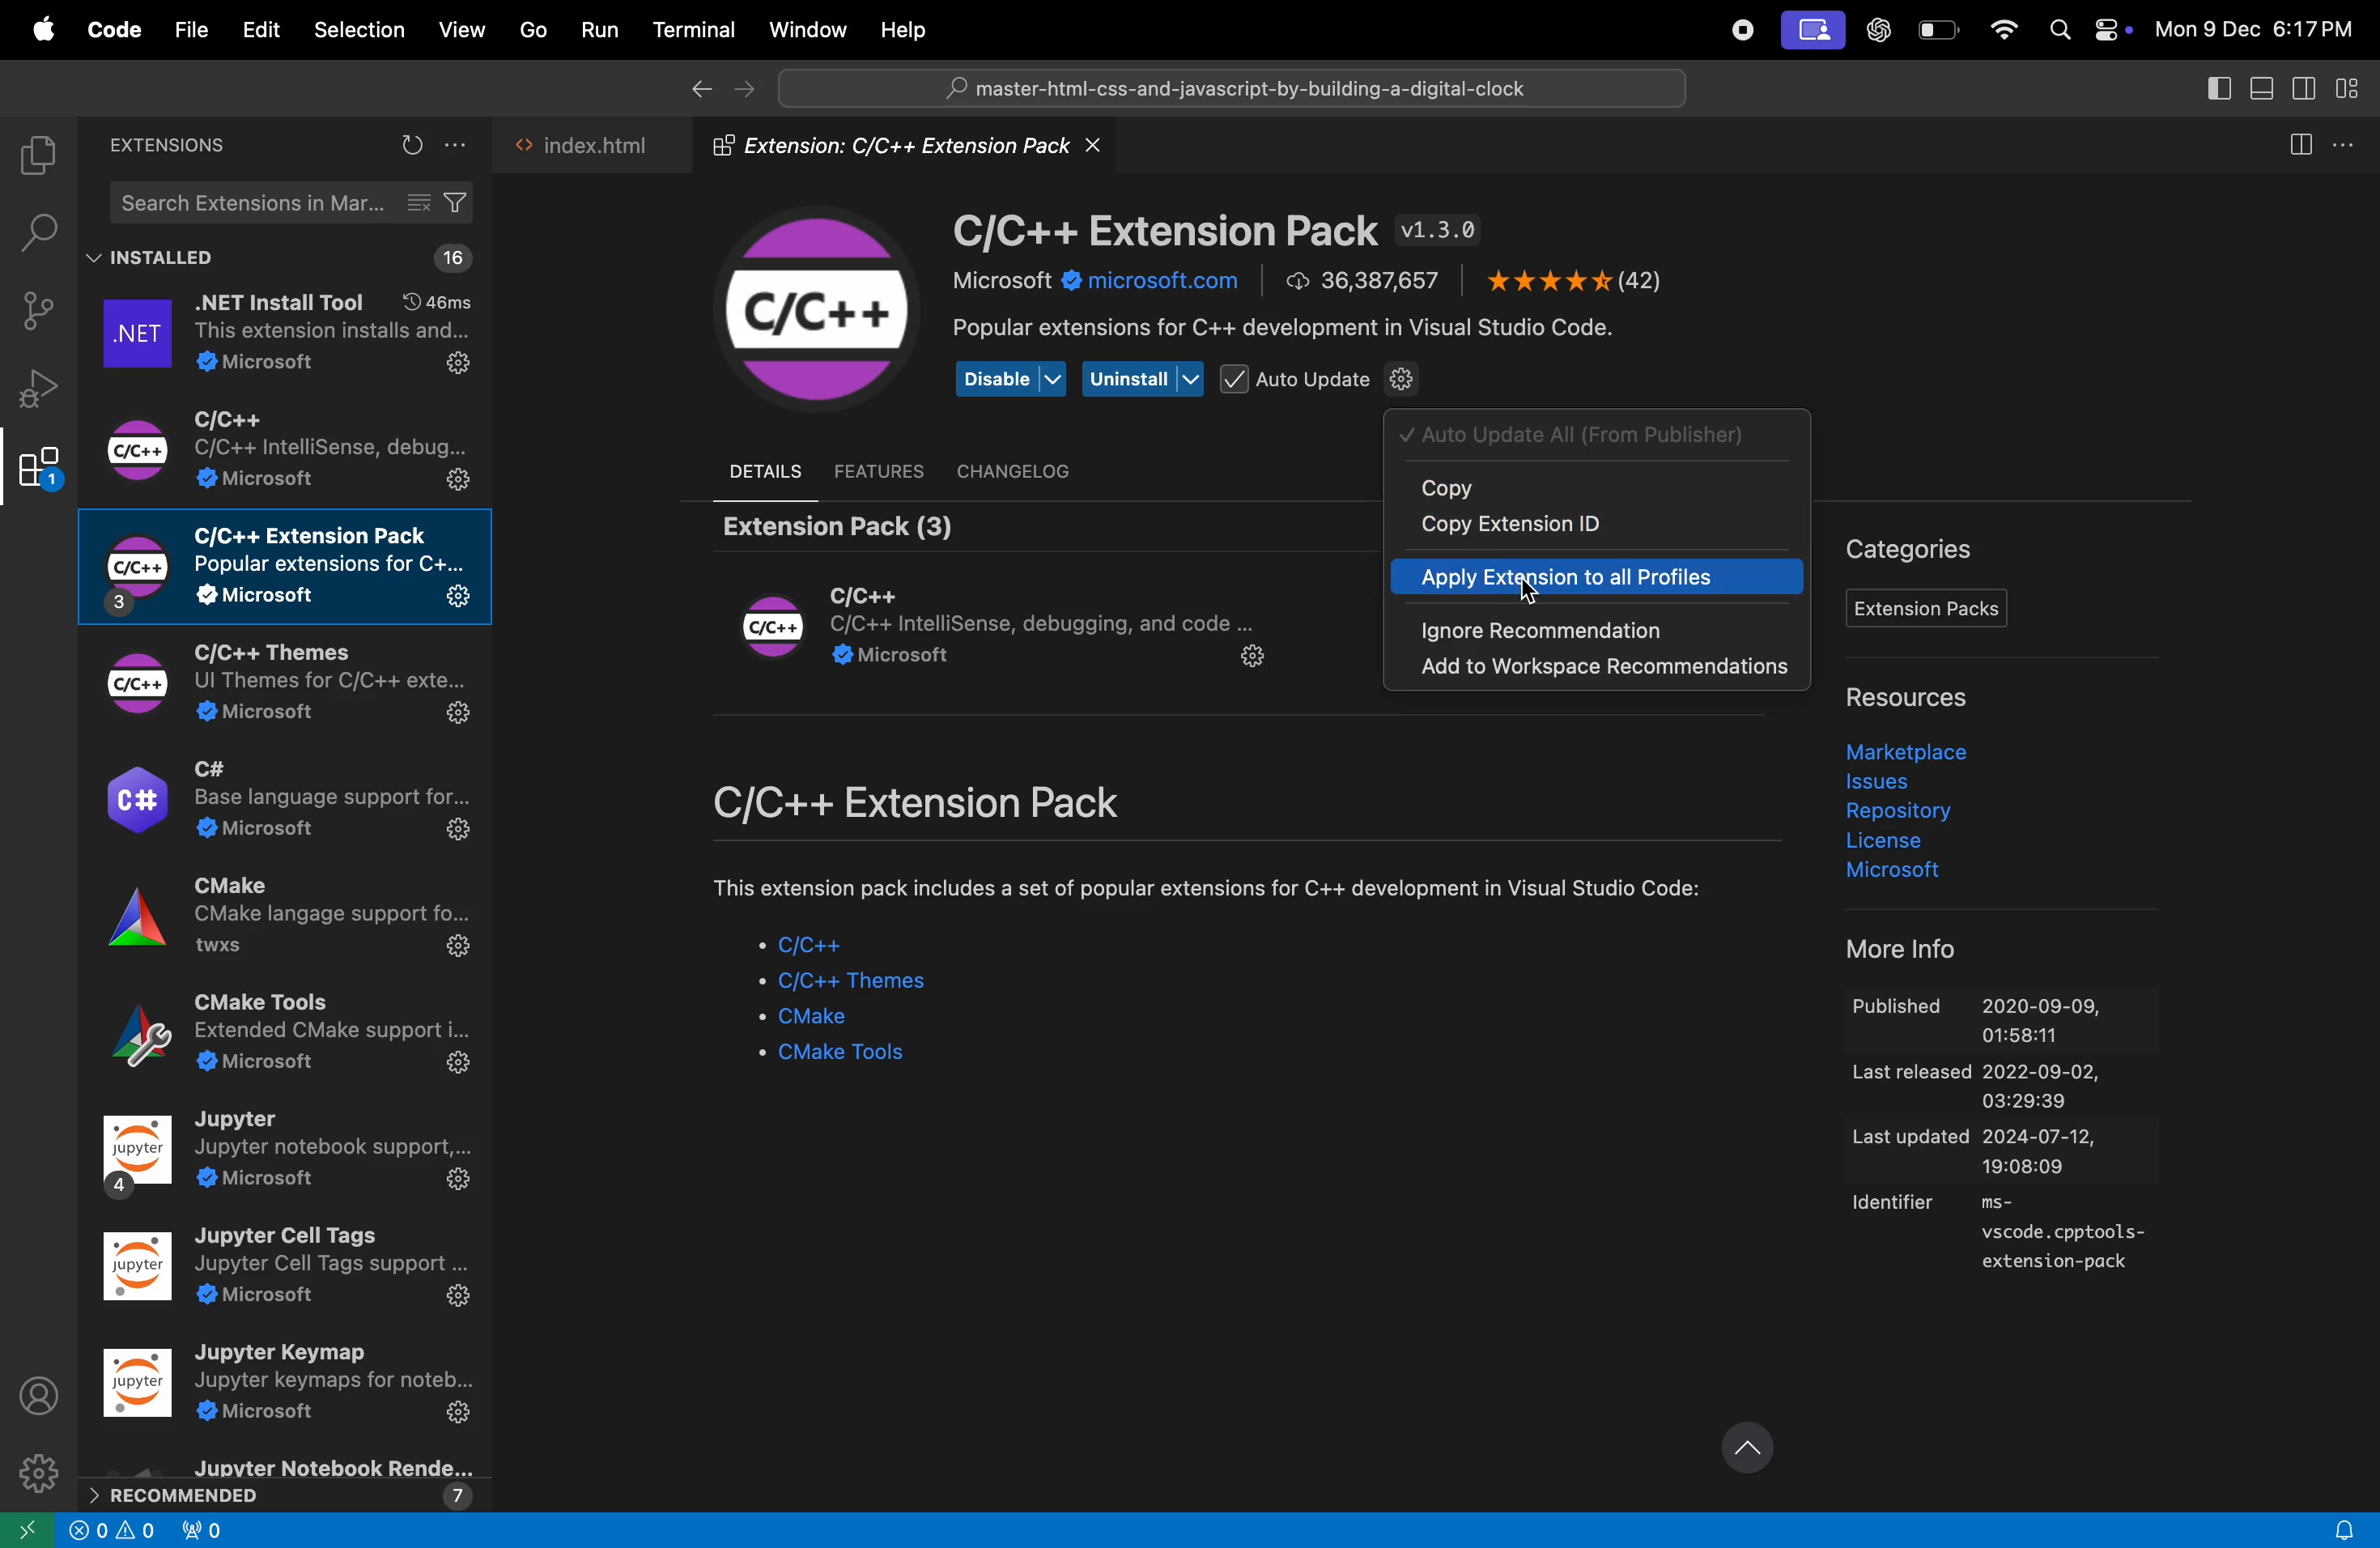  What do you see at coordinates (39, 388) in the screenshot?
I see `debug` at bounding box center [39, 388].